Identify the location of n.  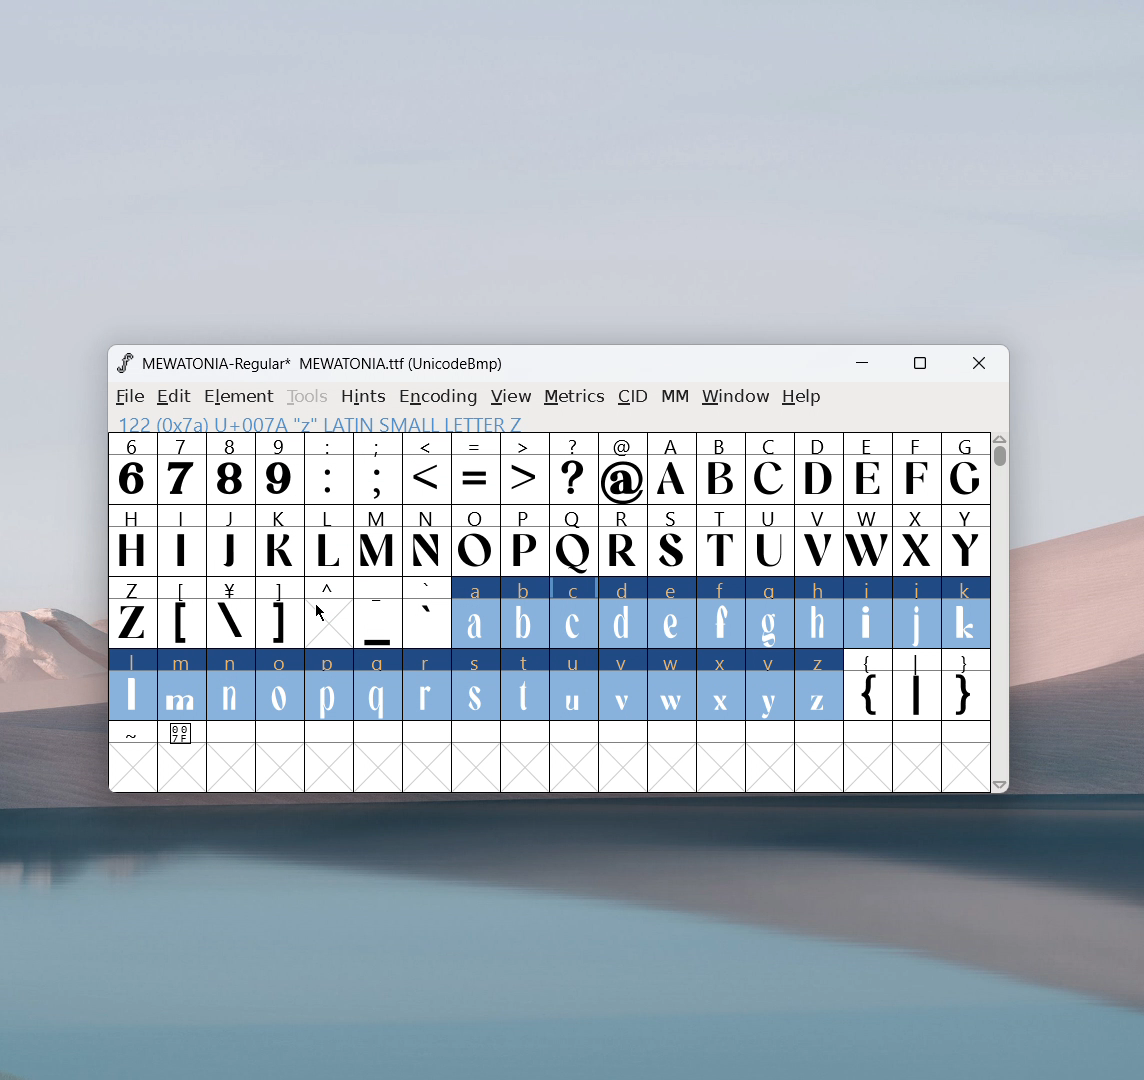
(231, 687).